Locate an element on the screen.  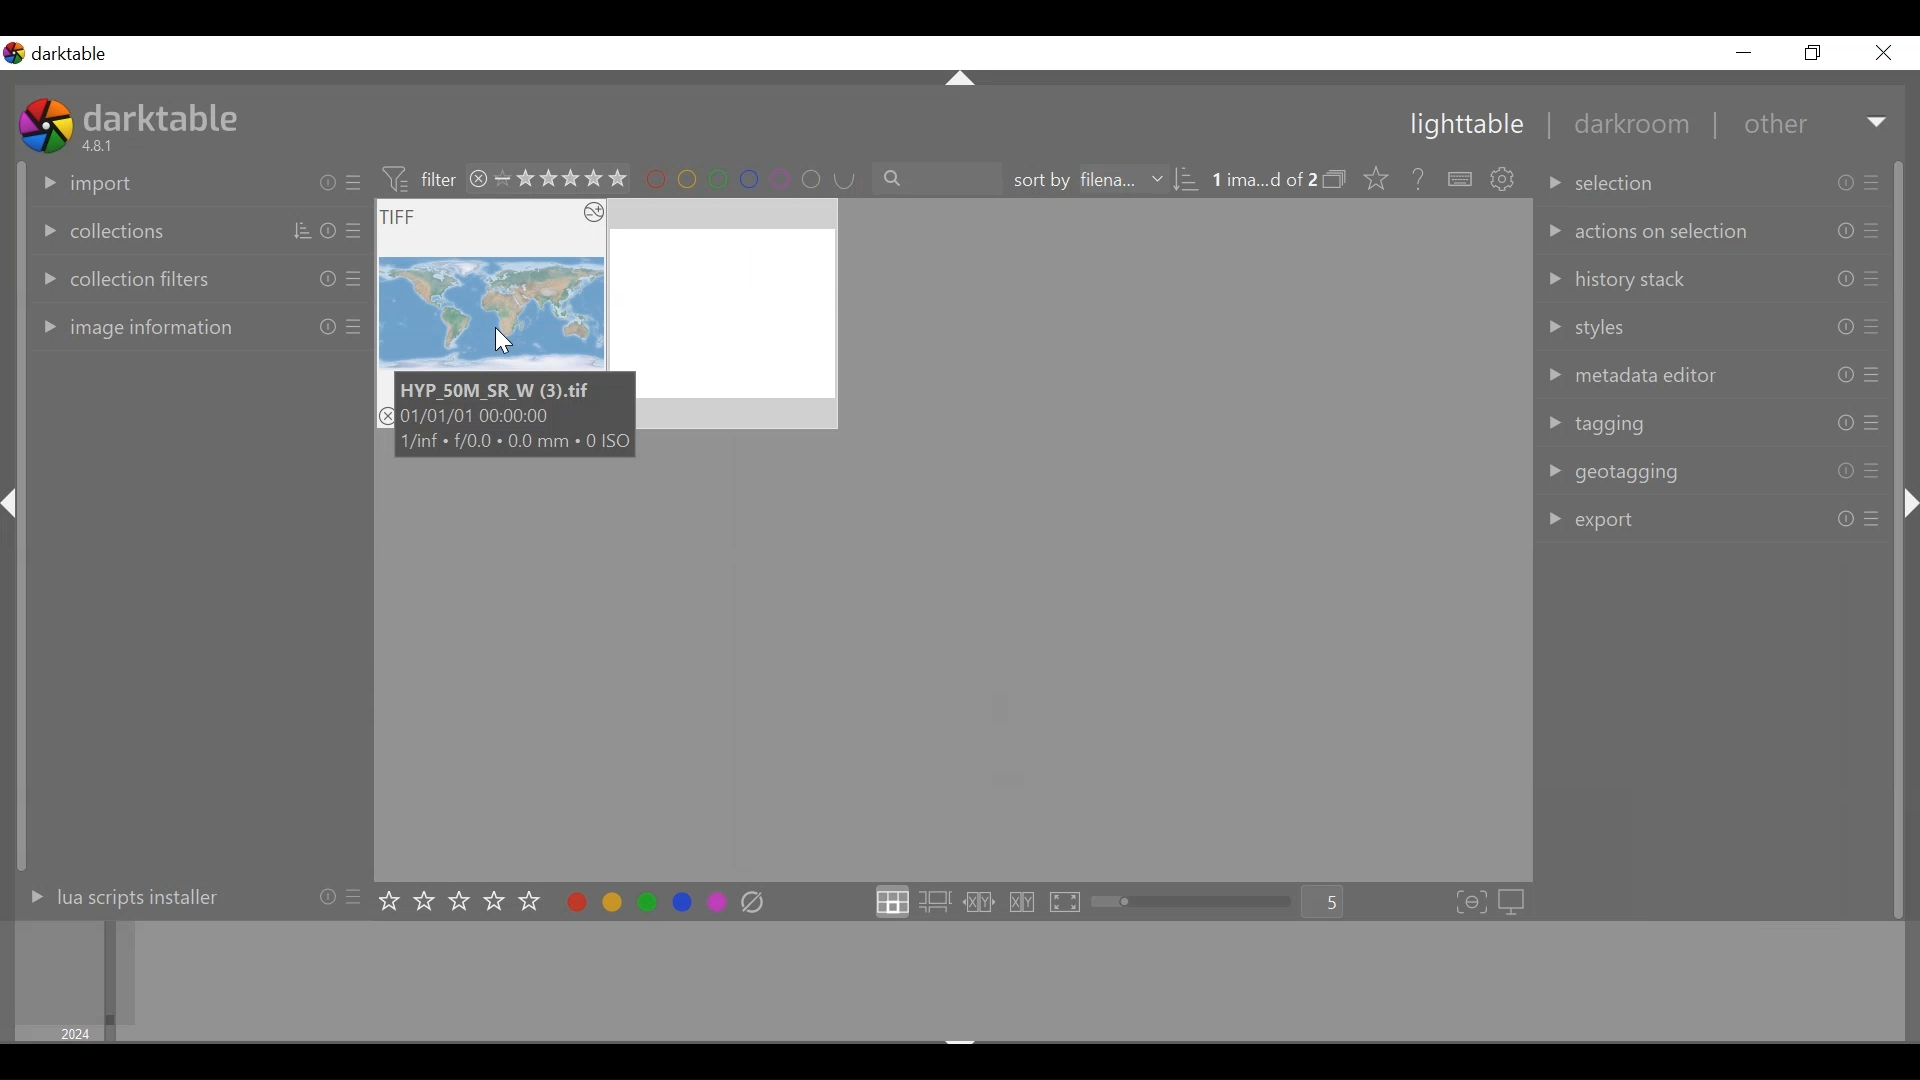
collapse grouped image is located at coordinates (1337, 179).